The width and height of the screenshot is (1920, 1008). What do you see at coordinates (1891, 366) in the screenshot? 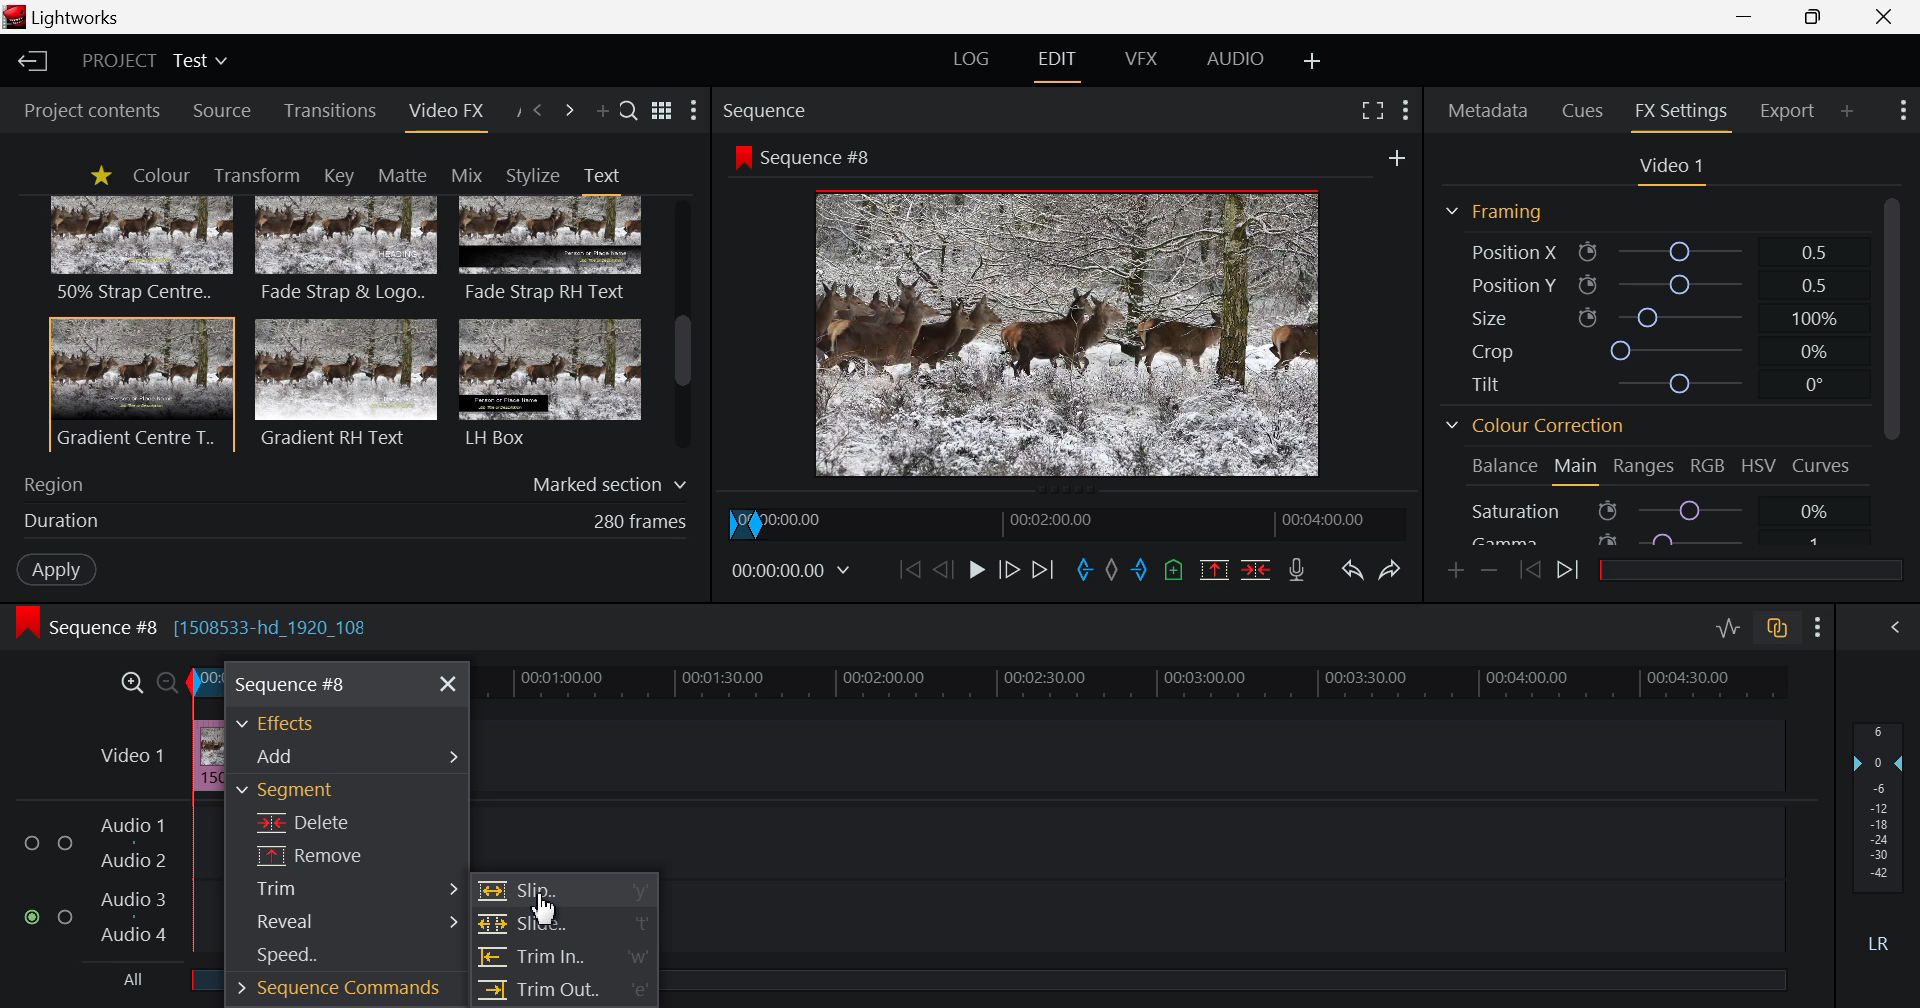
I see `Scroll Bar` at bounding box center [1891, 366].